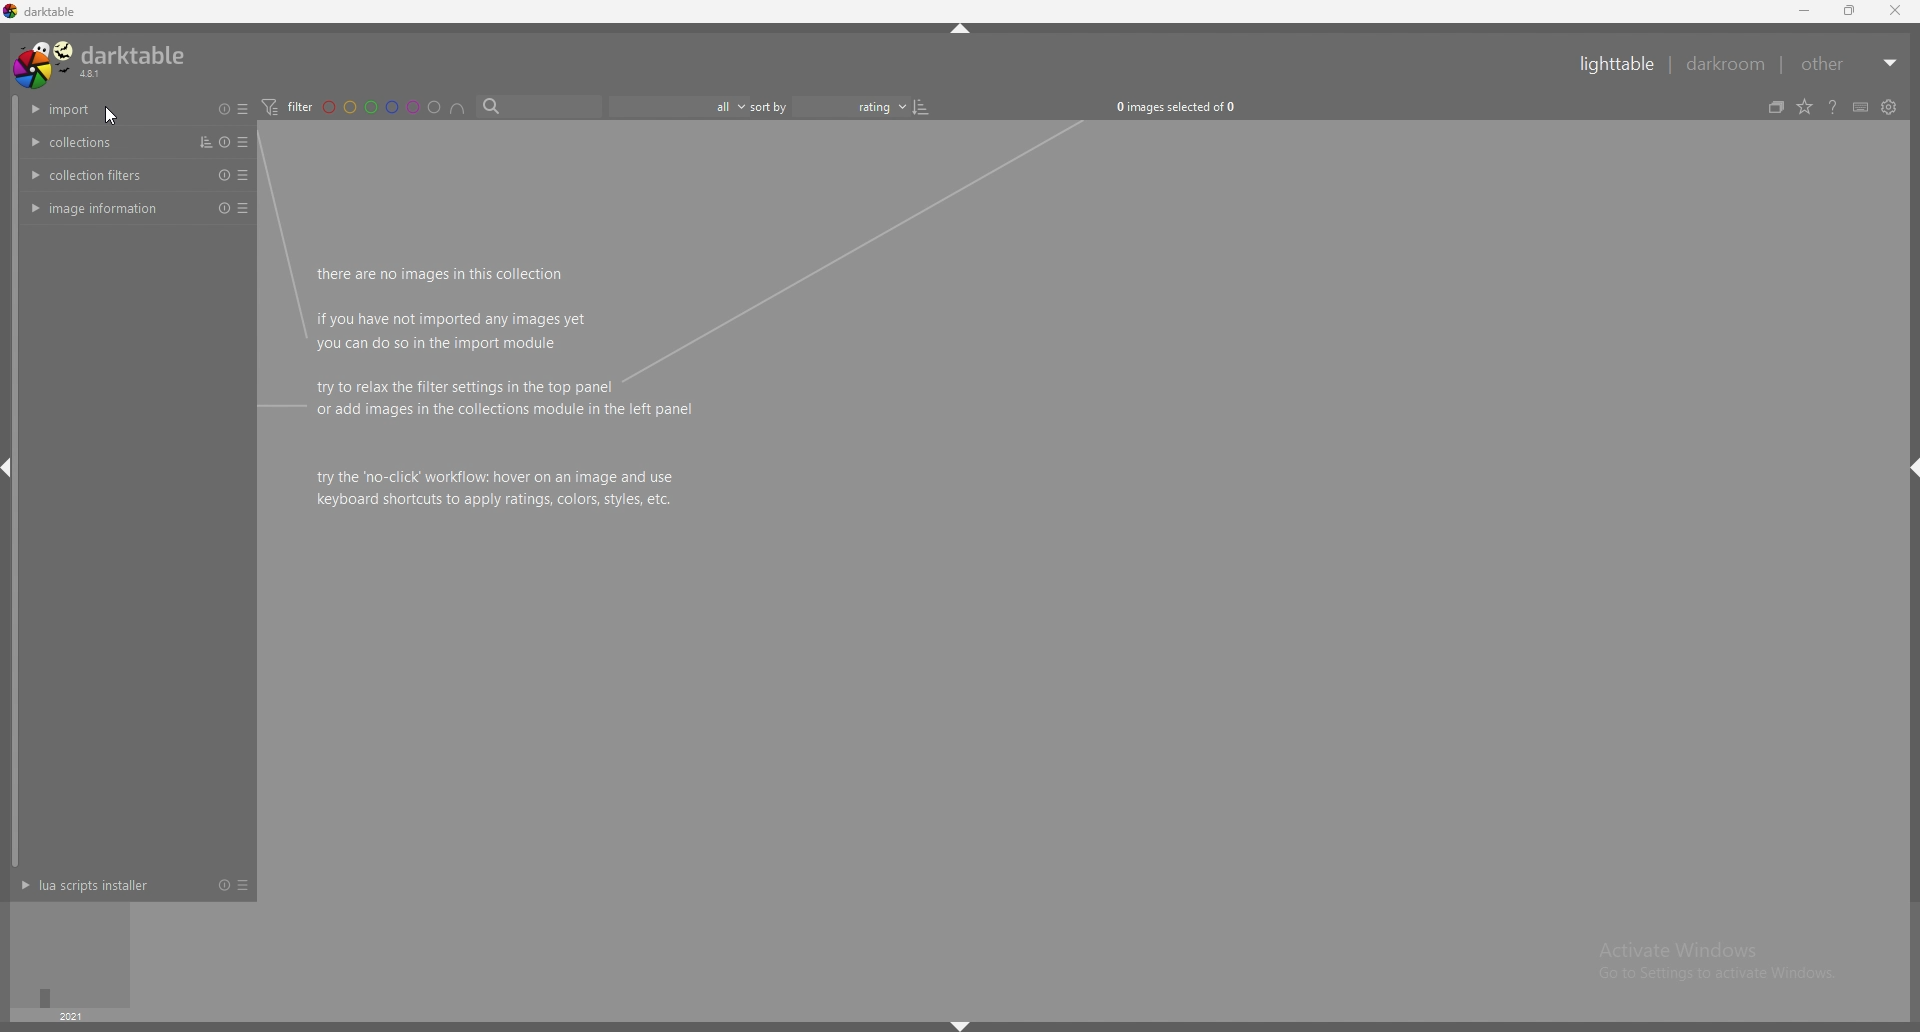 The width and height of the screenshot is (1920, 1032). I want to click on hide, so click(961, 1025).